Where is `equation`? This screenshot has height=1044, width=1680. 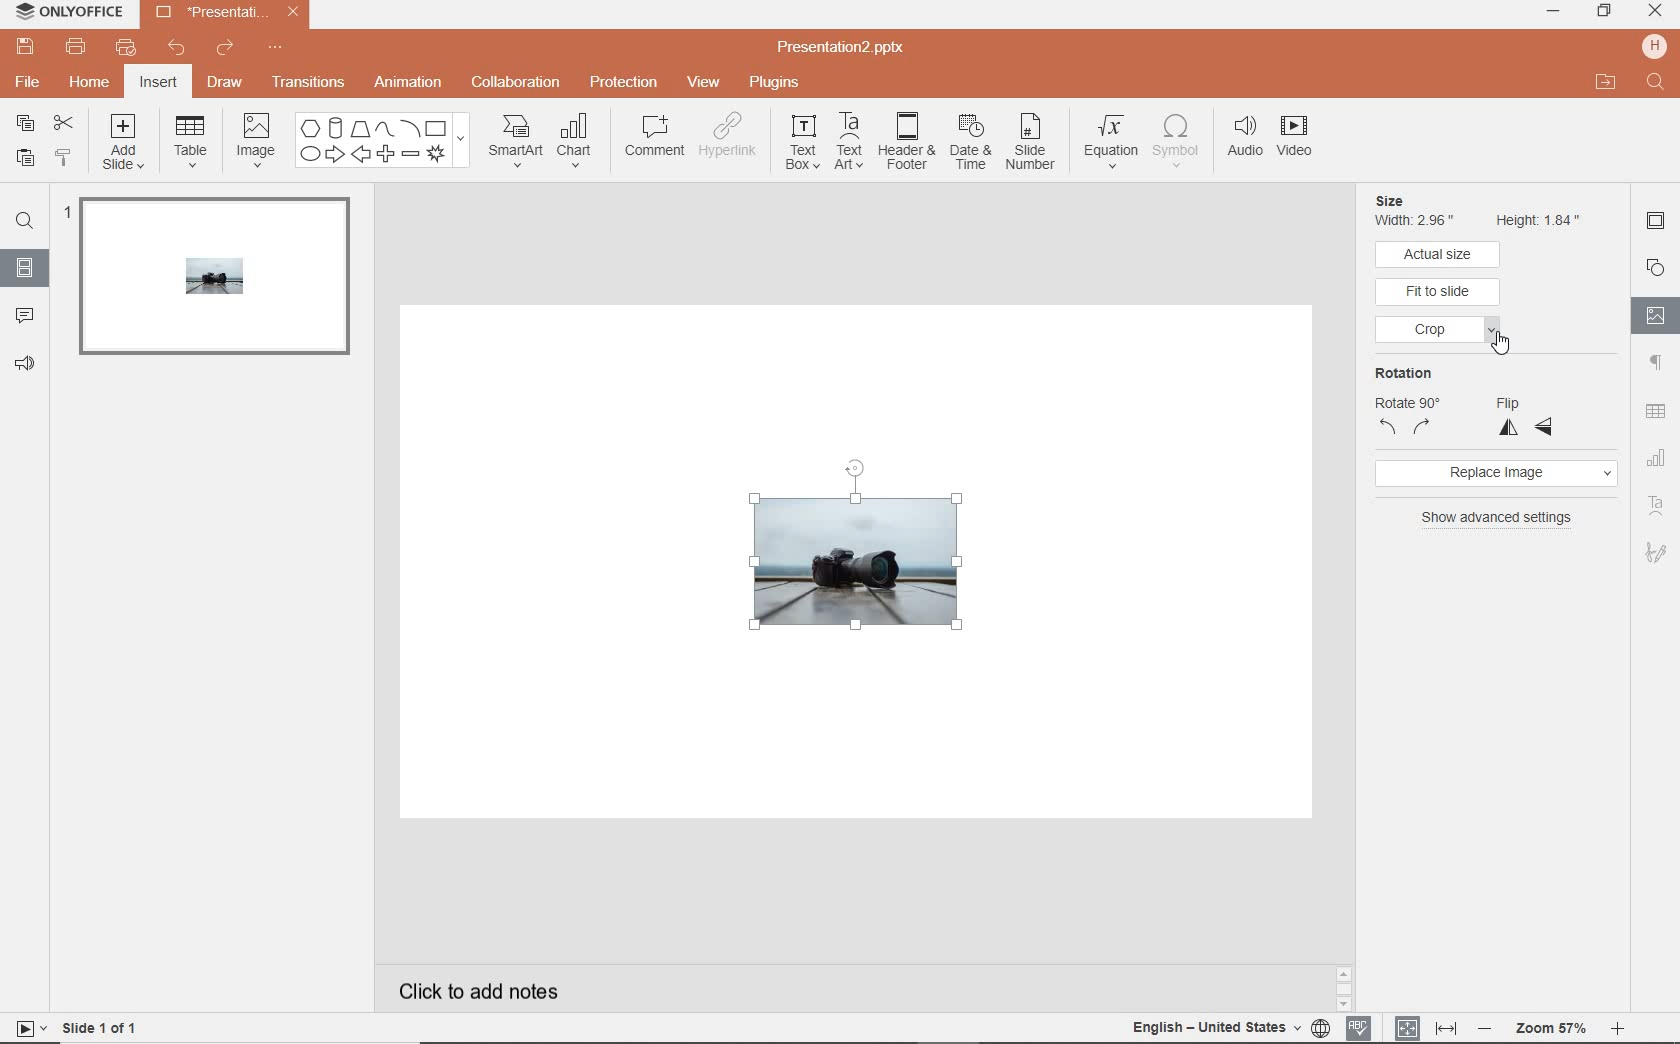
equation is located at coordinates (1112, 137).